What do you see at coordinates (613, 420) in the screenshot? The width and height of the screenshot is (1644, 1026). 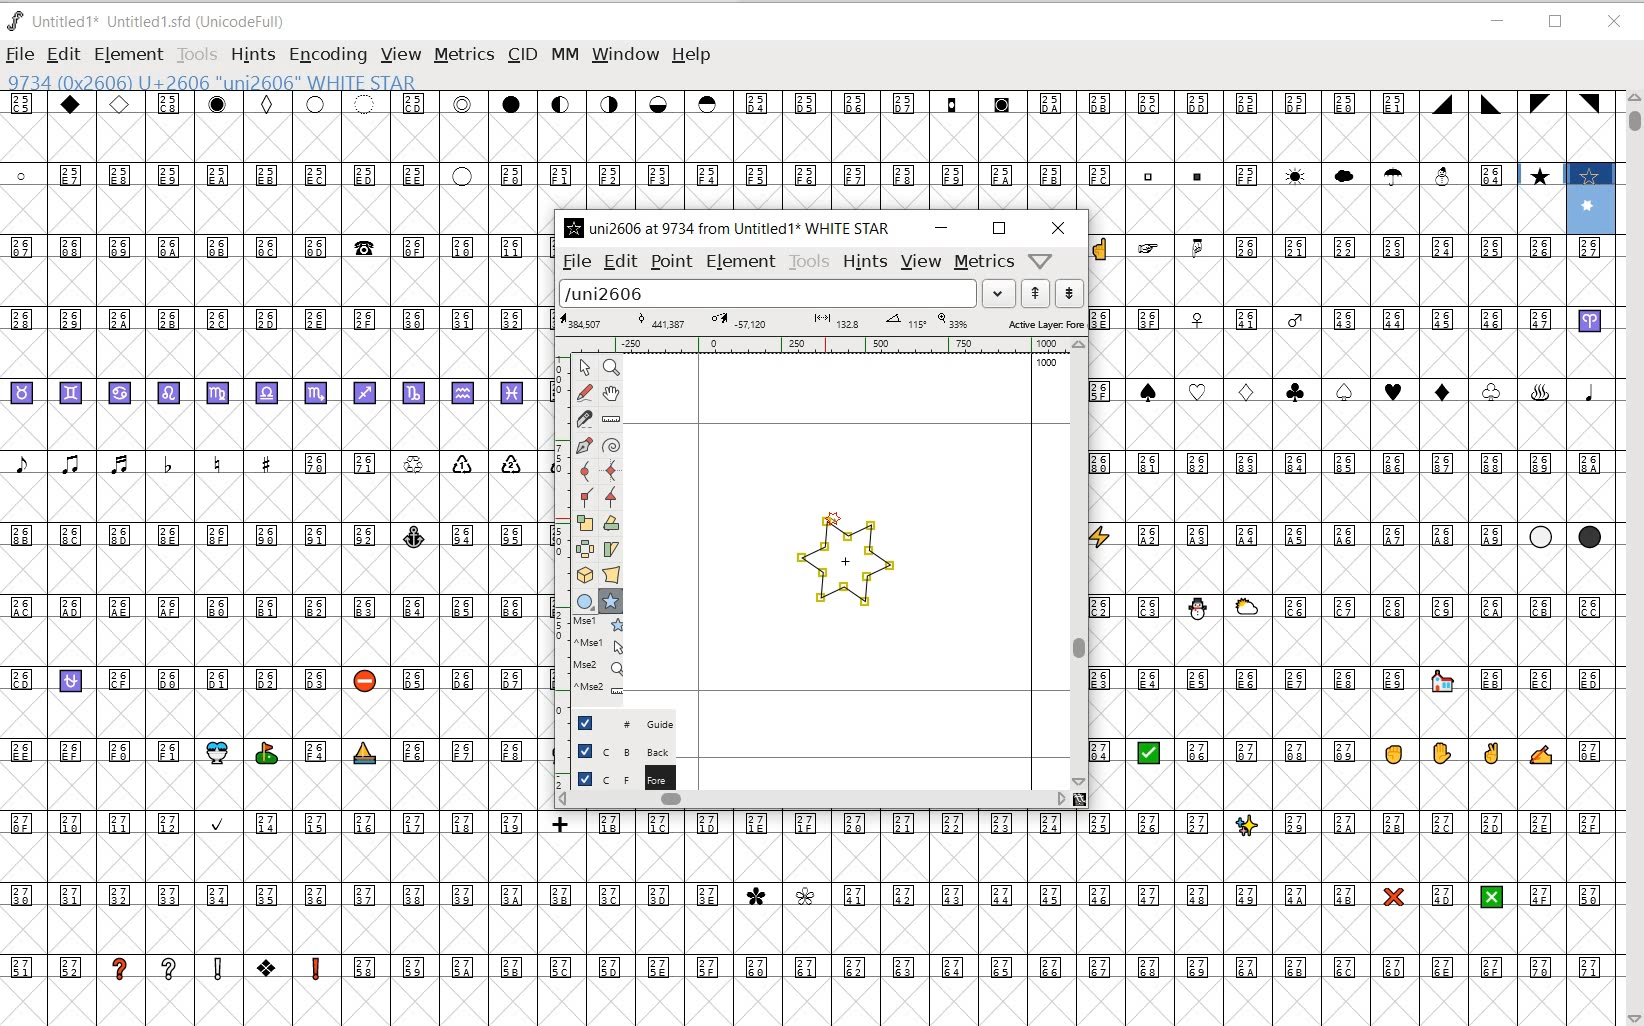 I see `MEASURE DISTANCE ` at bounding box center [613, 420].